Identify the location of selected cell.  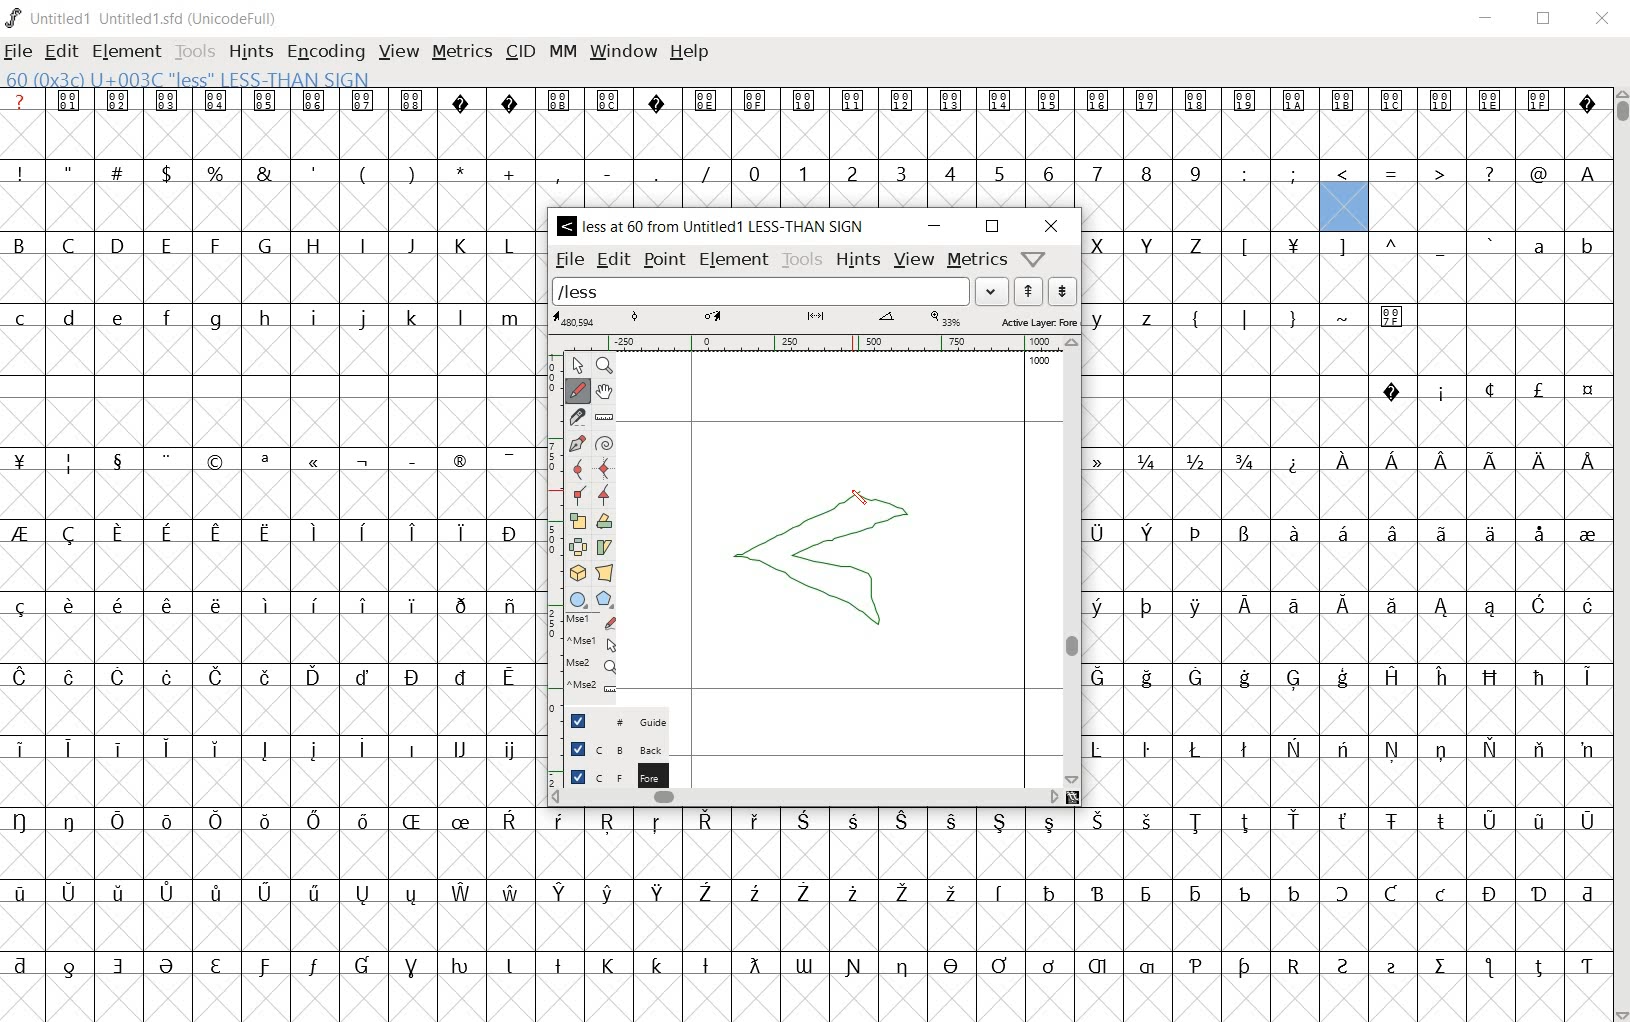
(1343, 209).